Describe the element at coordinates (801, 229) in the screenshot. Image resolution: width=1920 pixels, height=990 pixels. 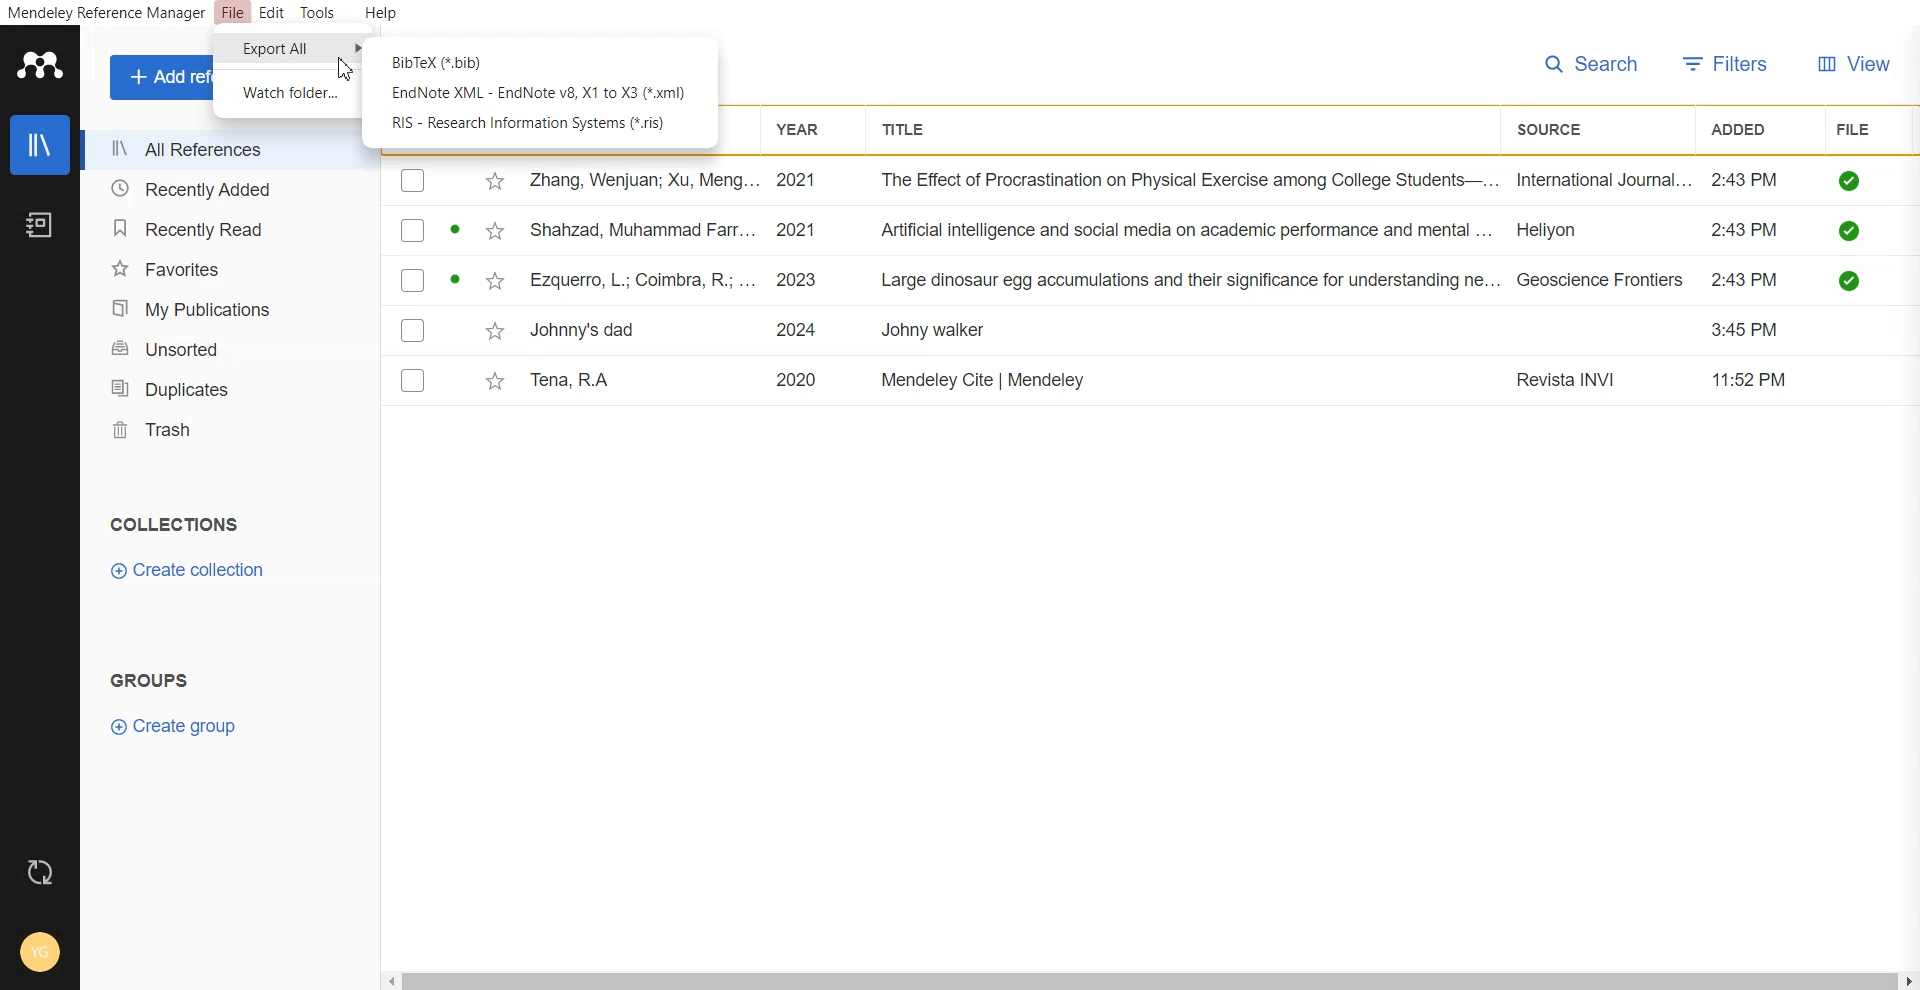
I see `2021` at that location.